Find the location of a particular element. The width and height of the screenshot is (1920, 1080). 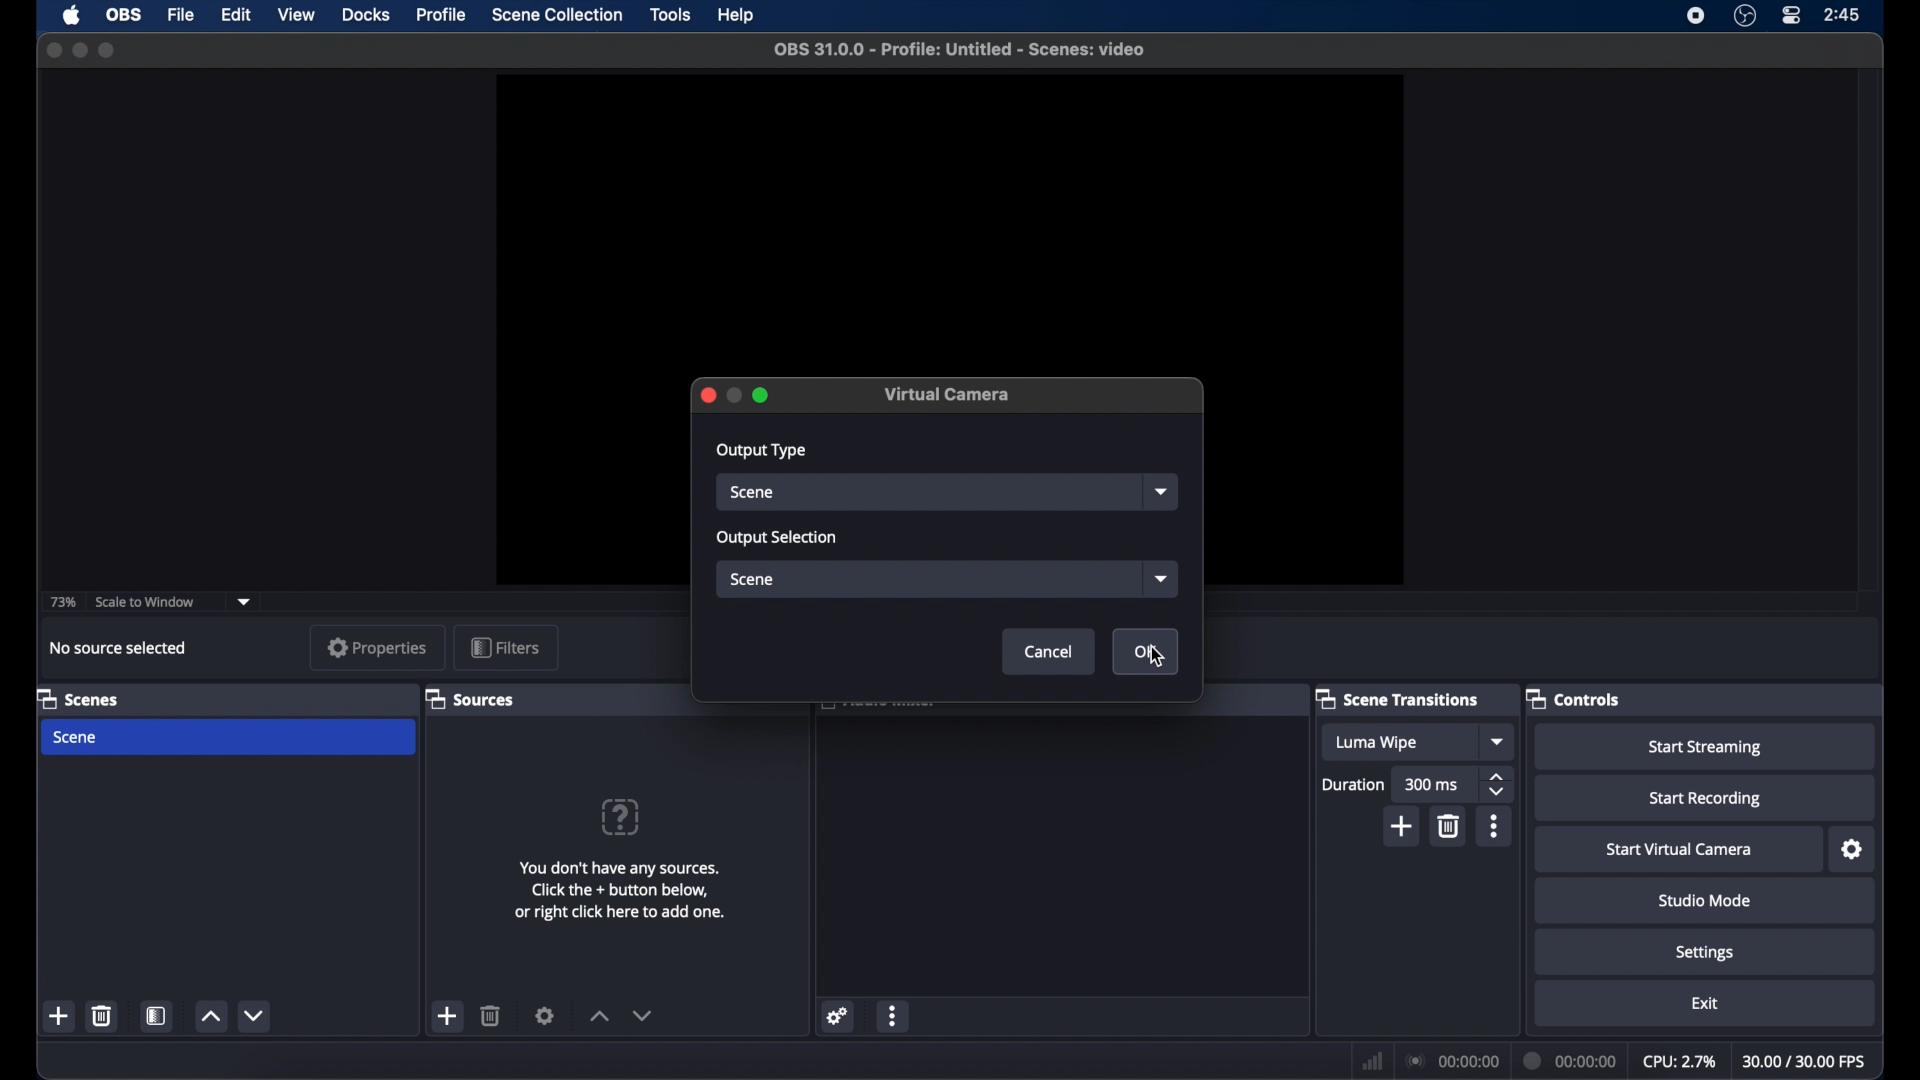

decrement is located at coordinates (642, 1015).